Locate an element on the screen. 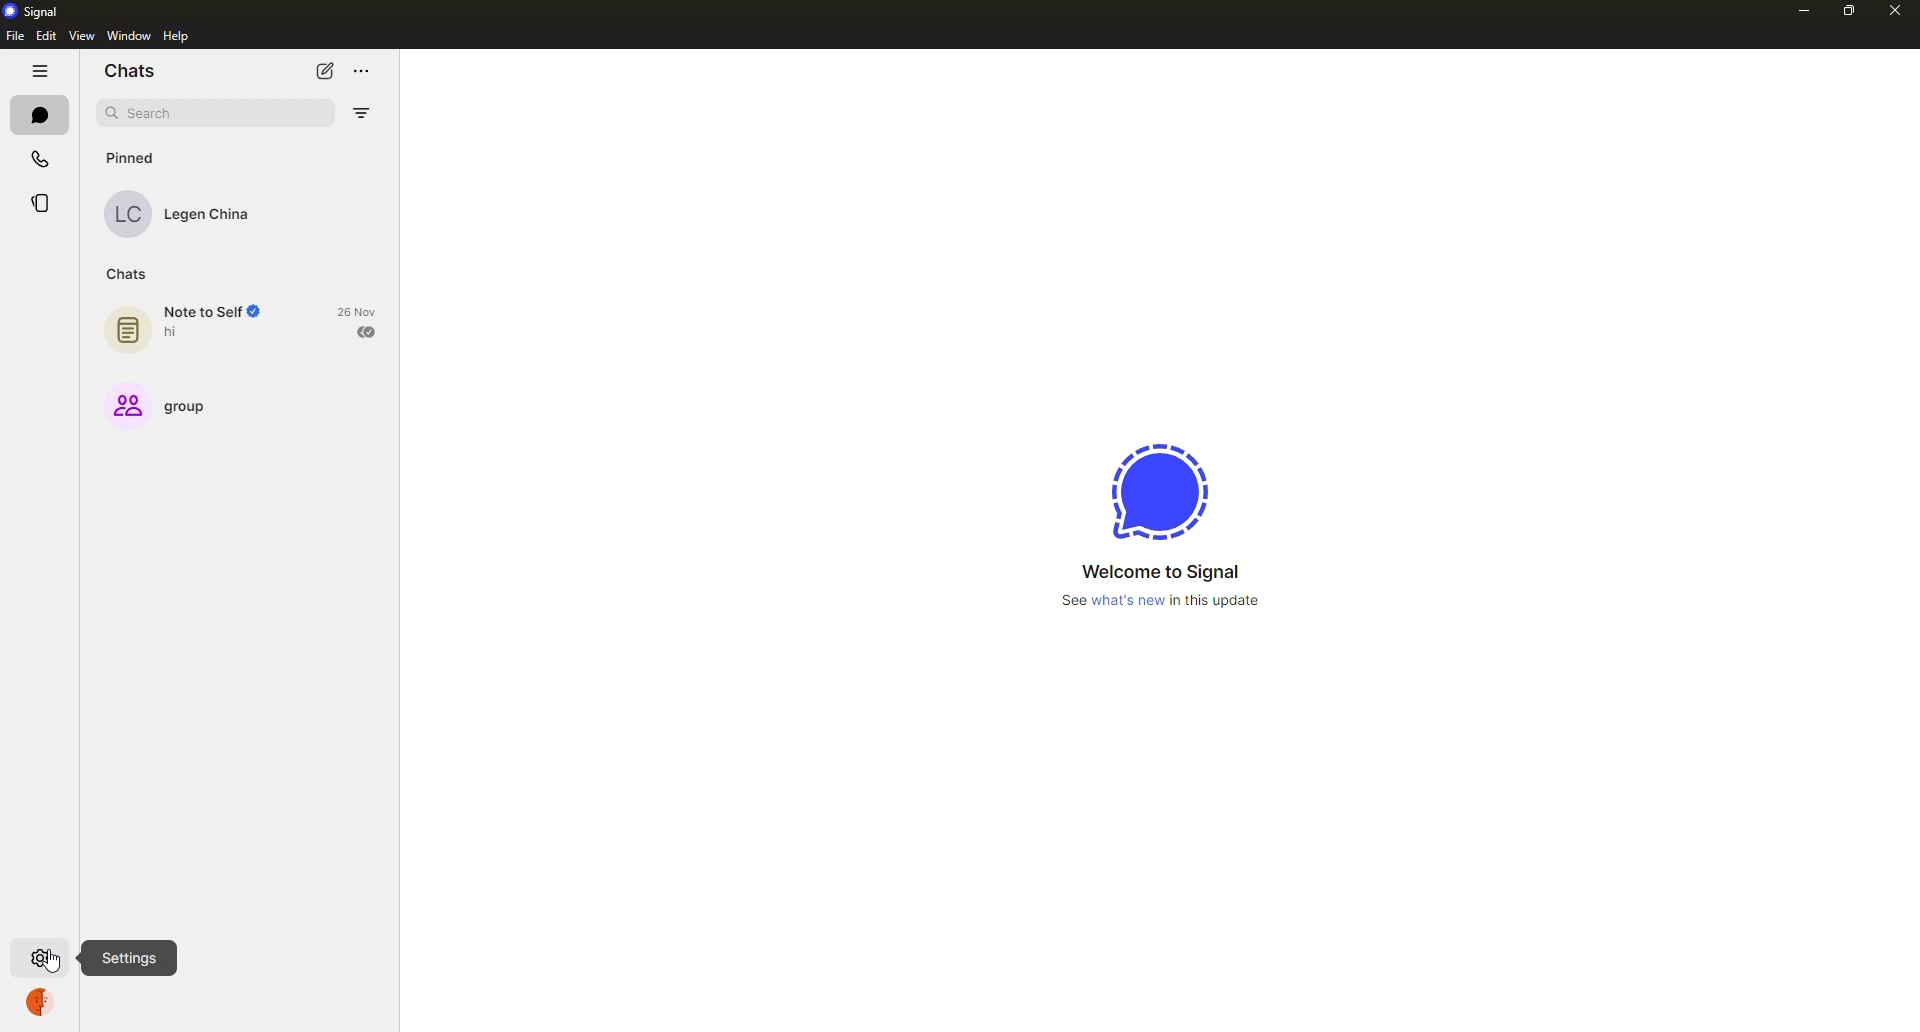 The height and width of the screenshot is (1032, 1920). welcome is located at coordinates (1160, 571).